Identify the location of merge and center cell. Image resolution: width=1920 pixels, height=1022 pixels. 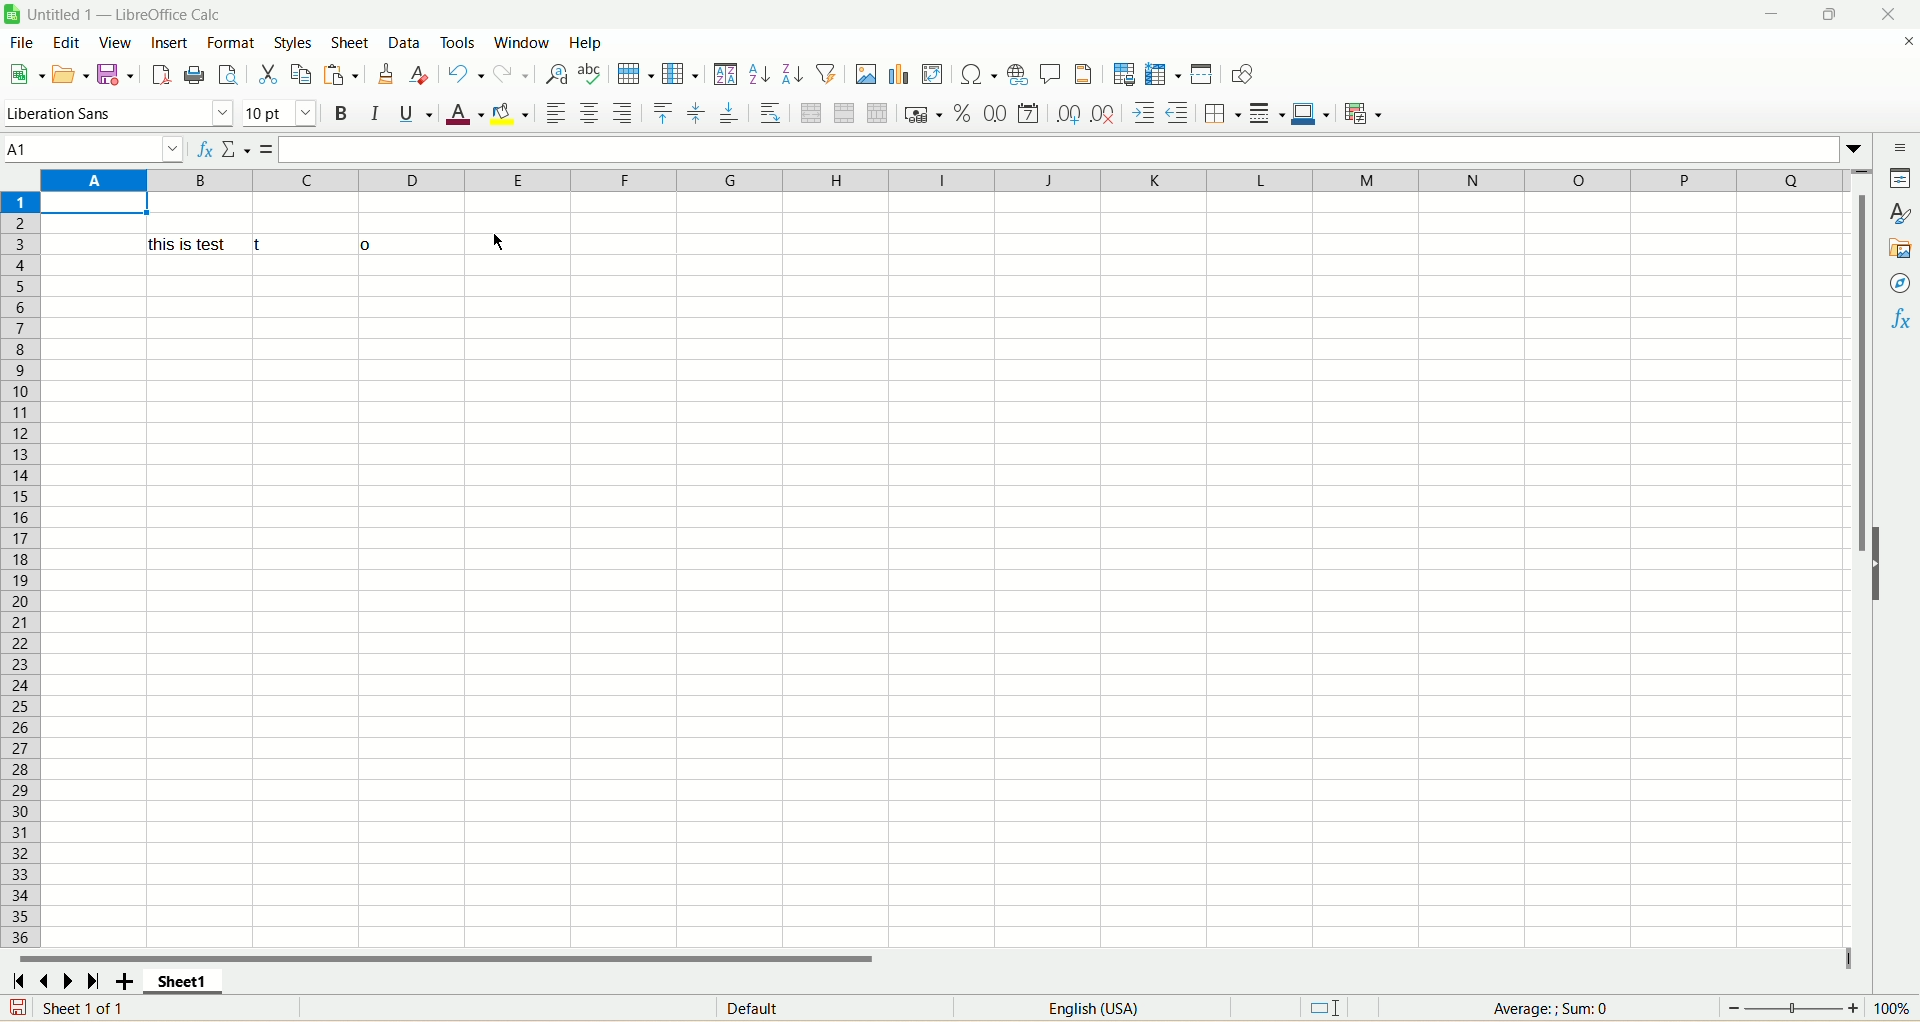
(814, 116).